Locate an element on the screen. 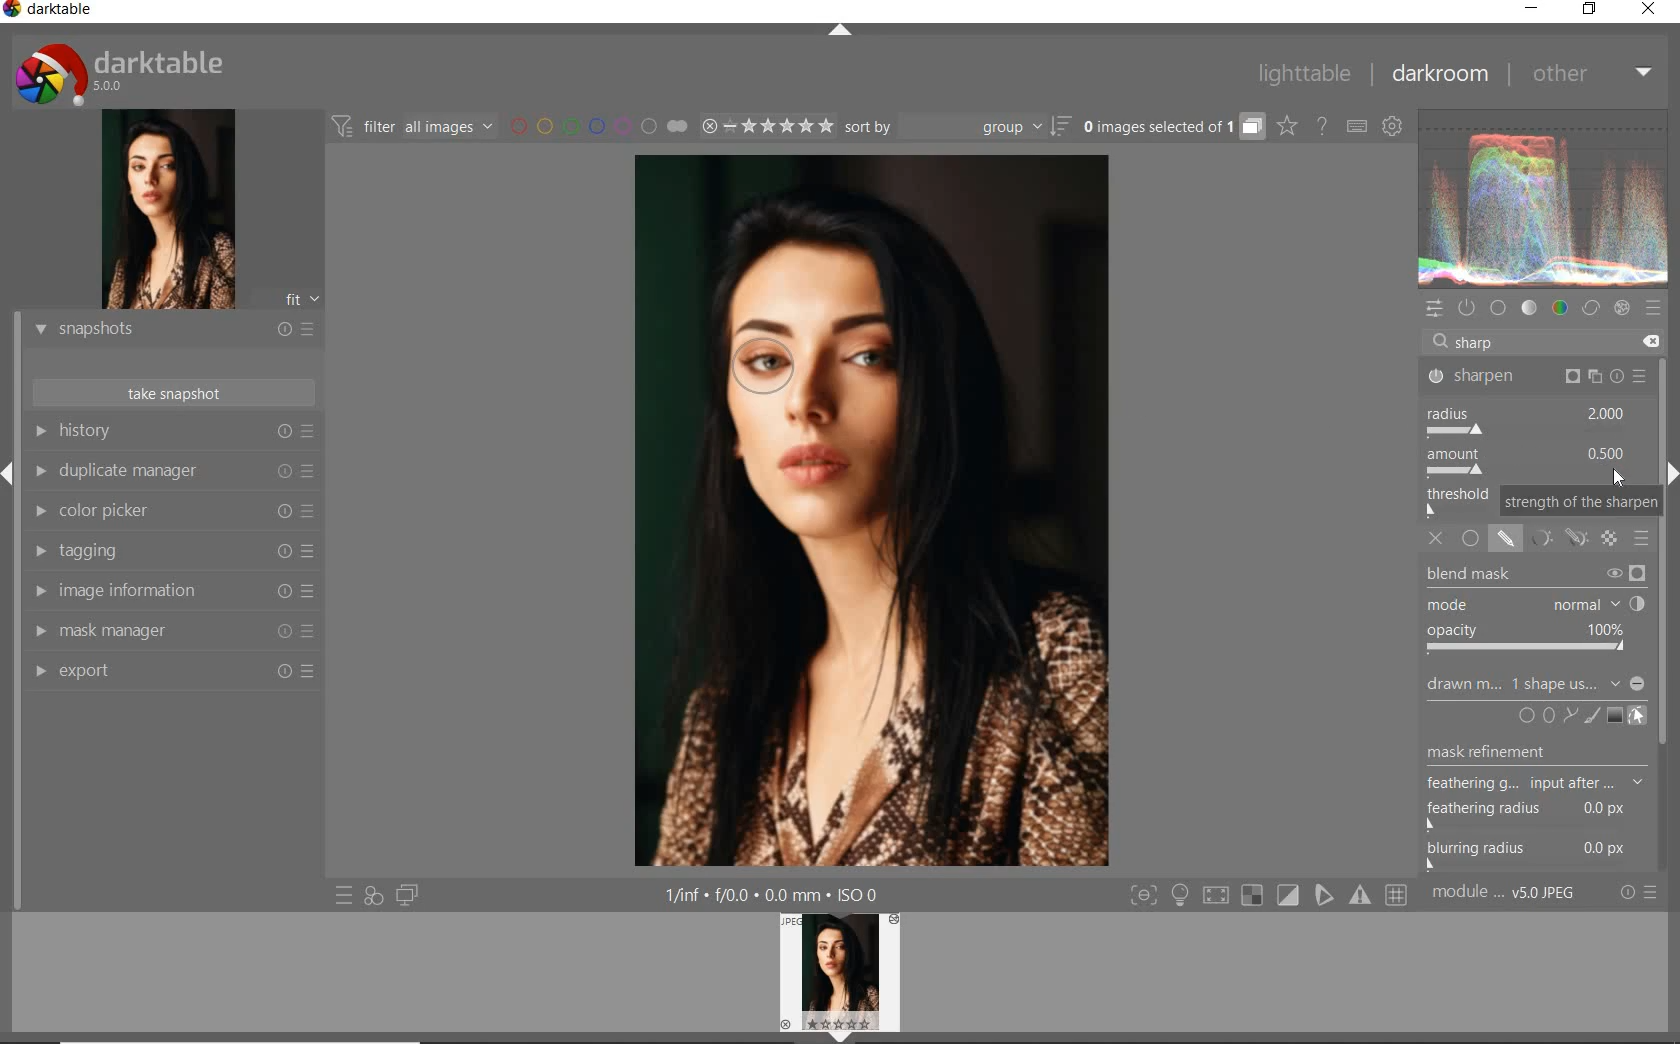 The image size is (1680, 1044). blurring radius is located at coordinates (1528, 855).